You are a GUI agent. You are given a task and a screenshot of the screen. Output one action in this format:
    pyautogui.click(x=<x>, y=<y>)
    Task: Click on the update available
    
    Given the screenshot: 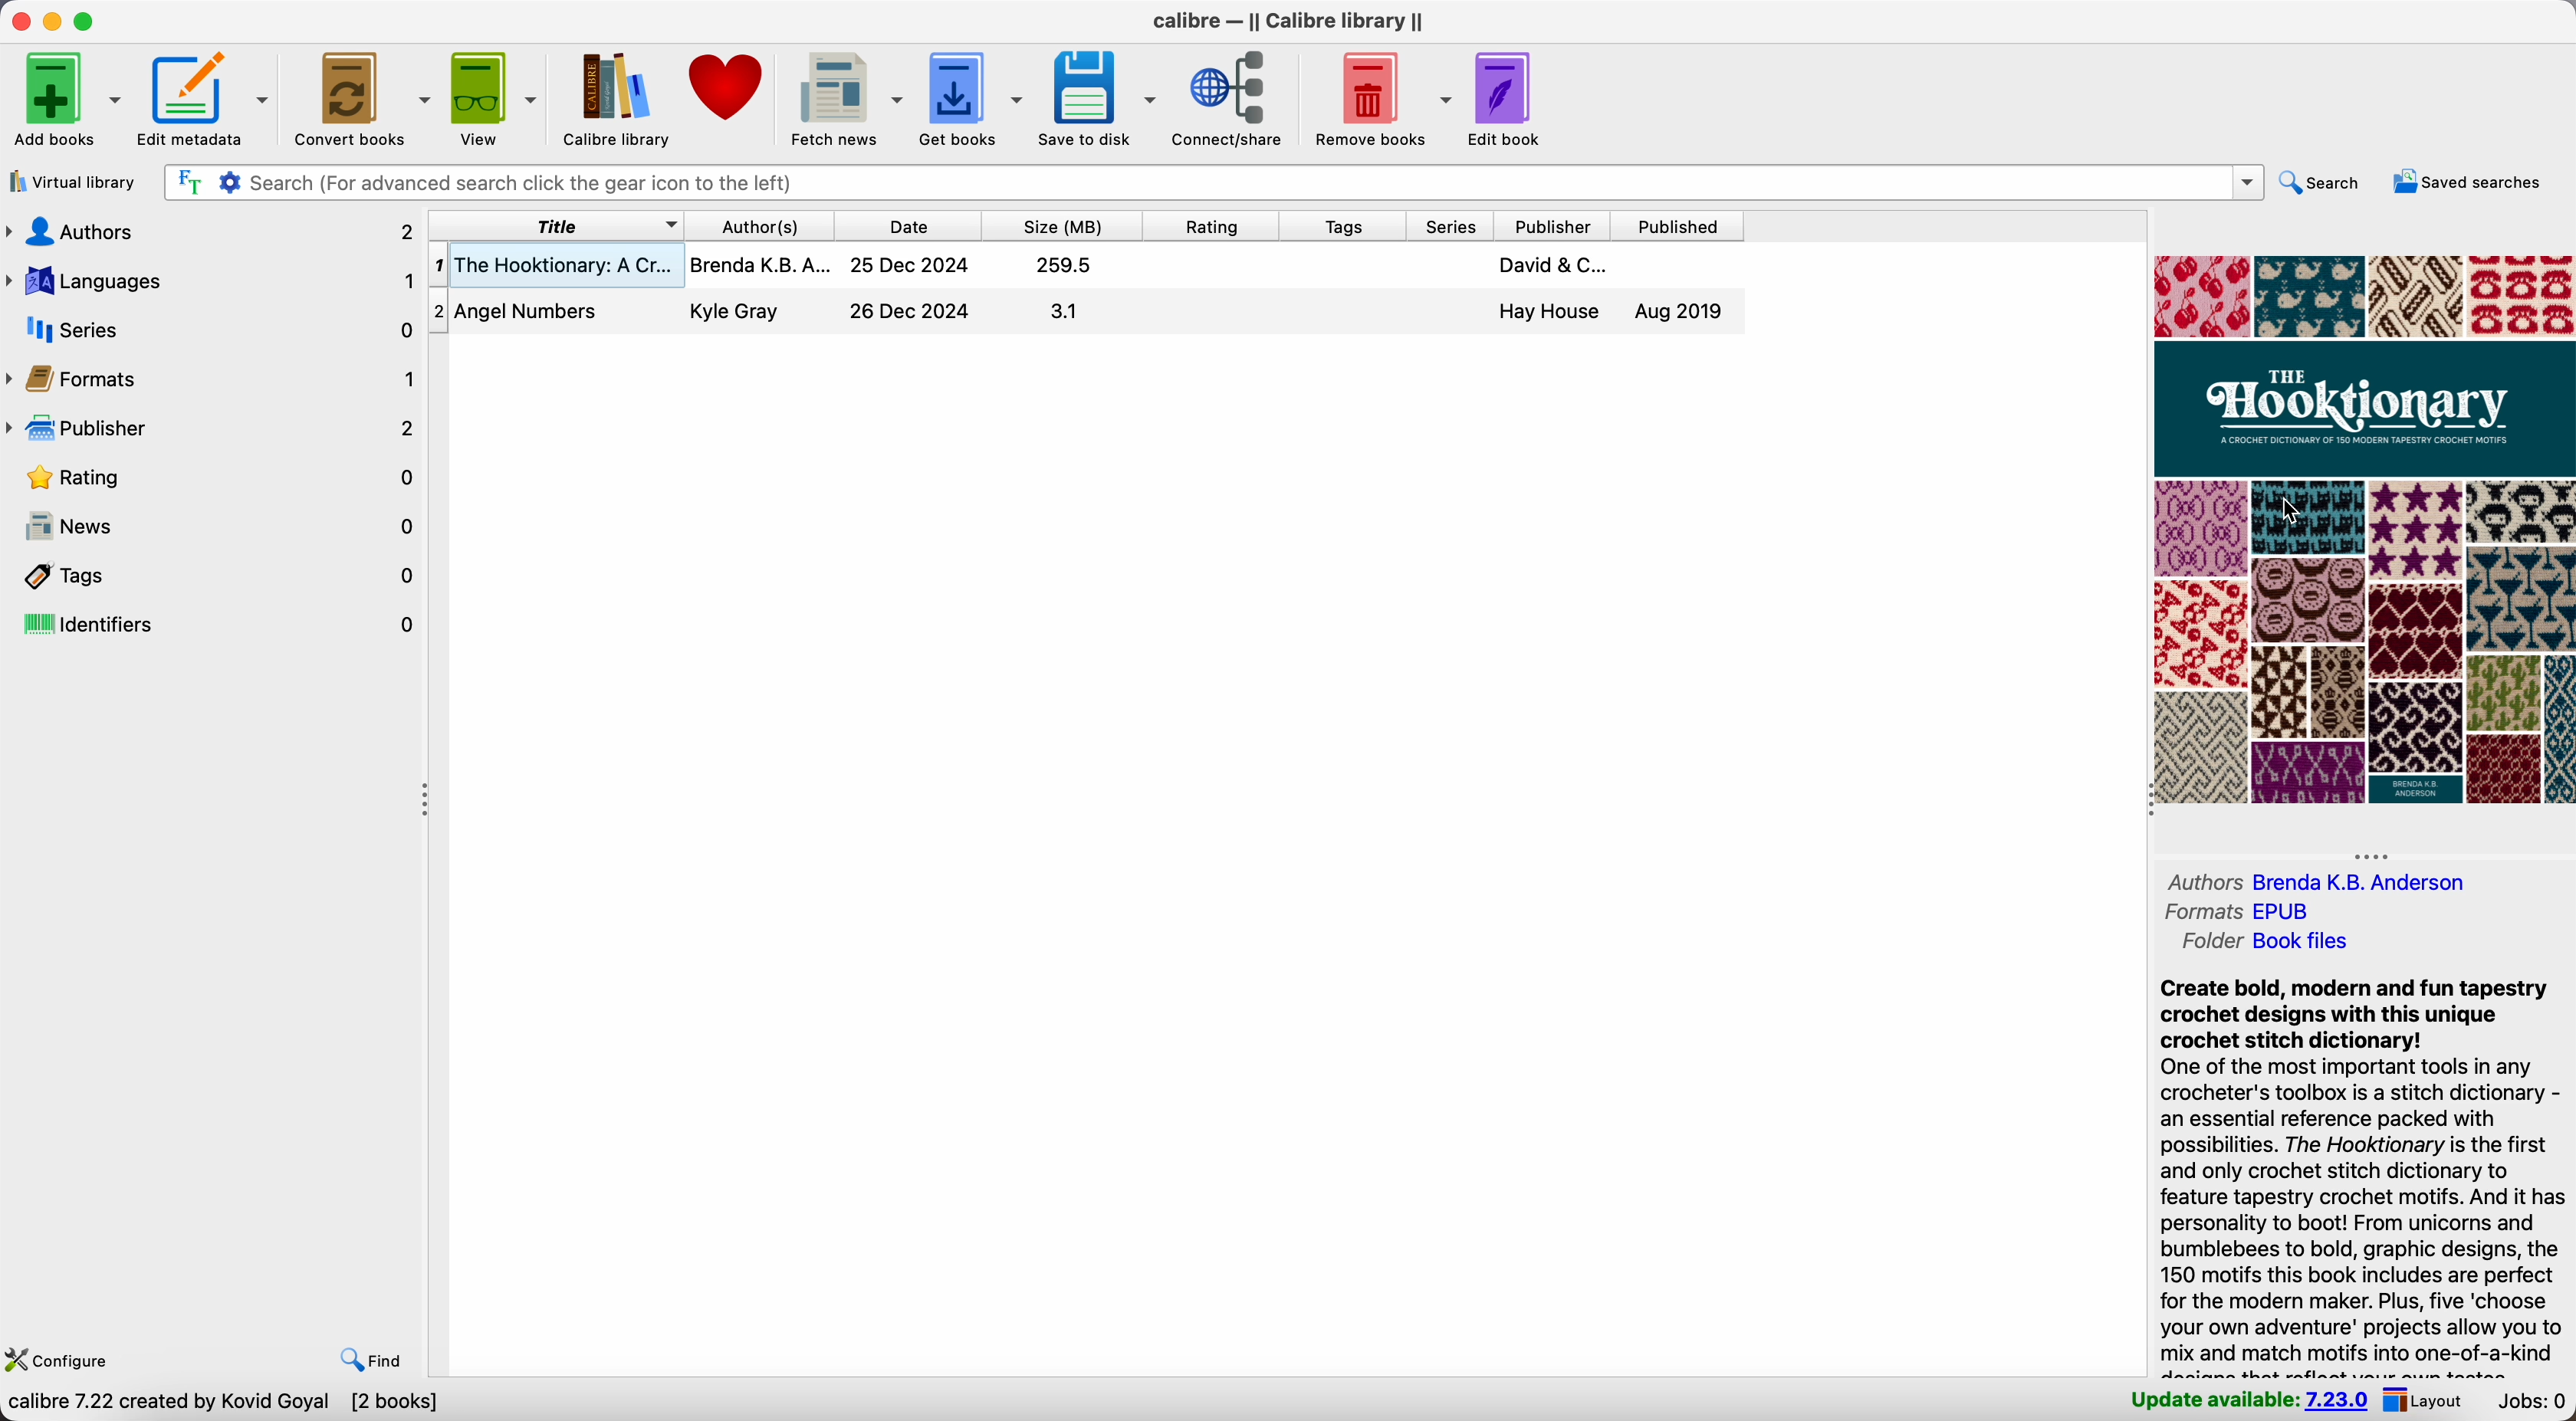 What is the action you would take?
    pyautogui.click(x=2248, y=1397)
    